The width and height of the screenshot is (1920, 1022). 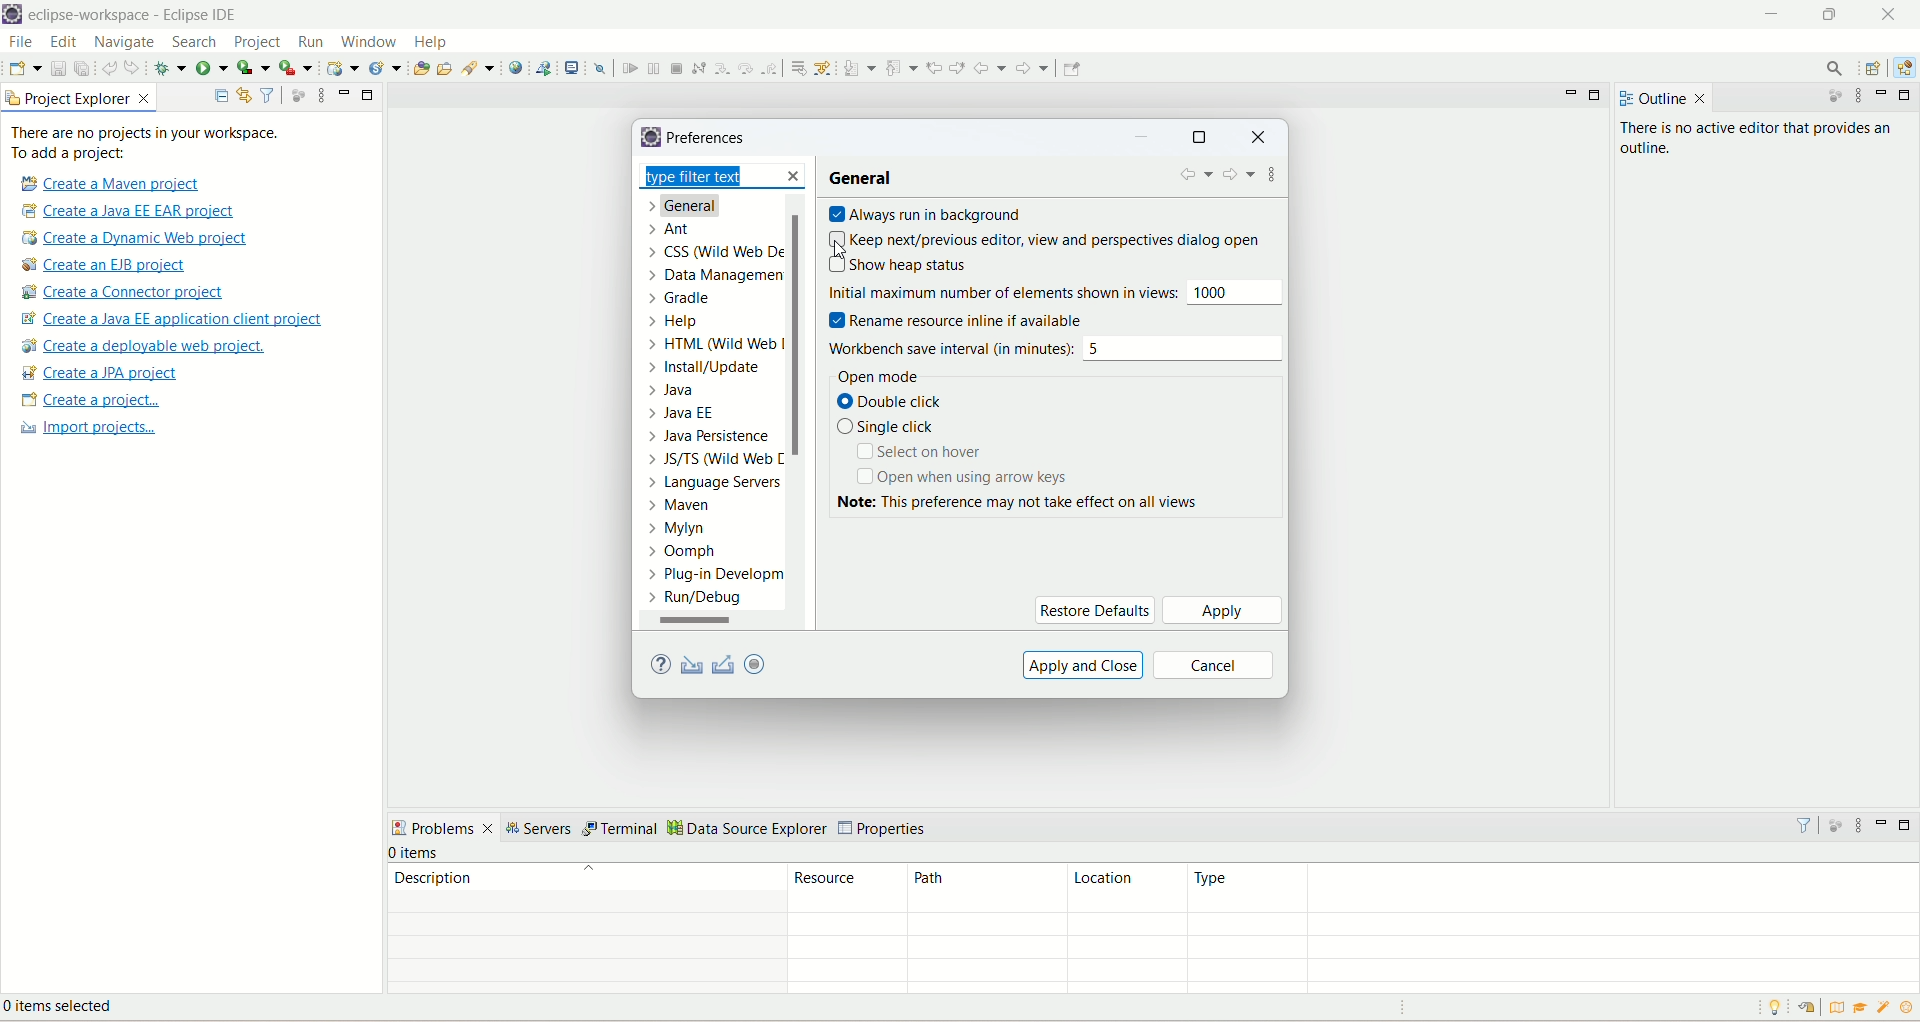 I want to click on outline, so click(x=1649, y=99).